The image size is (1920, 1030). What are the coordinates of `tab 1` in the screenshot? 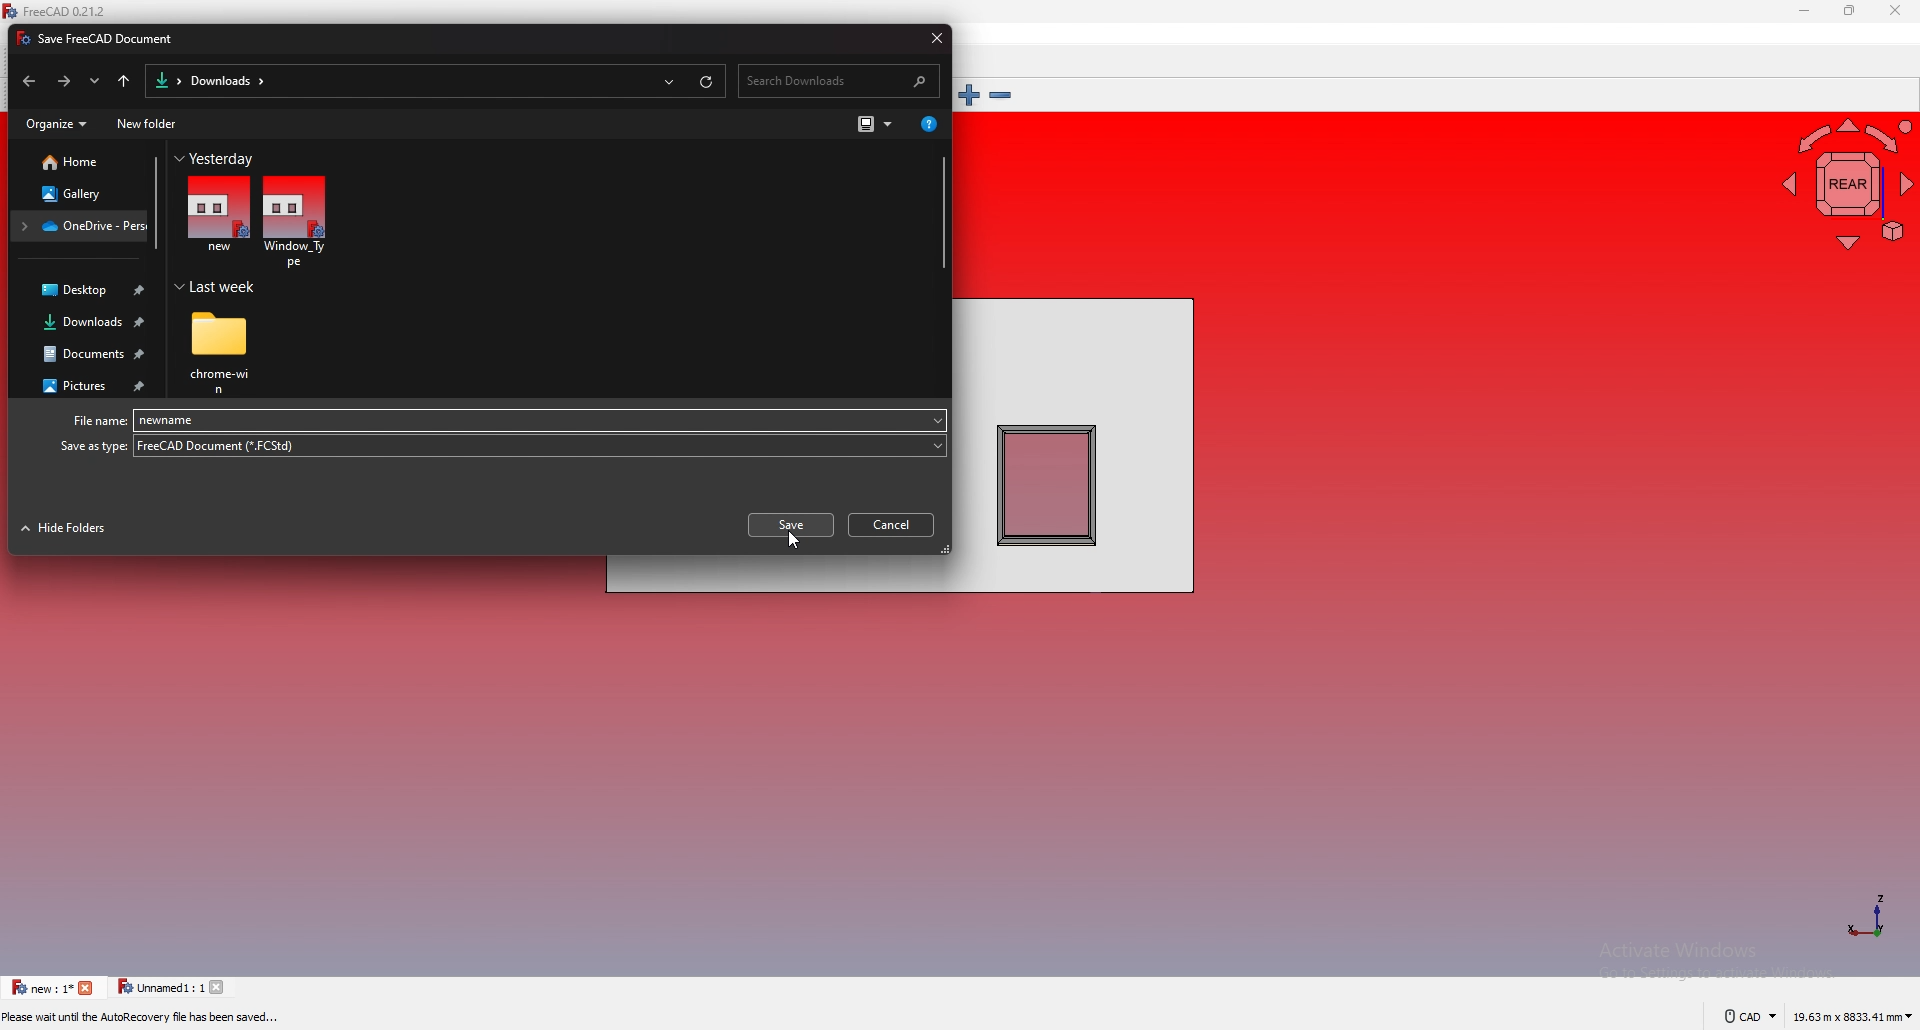 It's located at (52, 988).